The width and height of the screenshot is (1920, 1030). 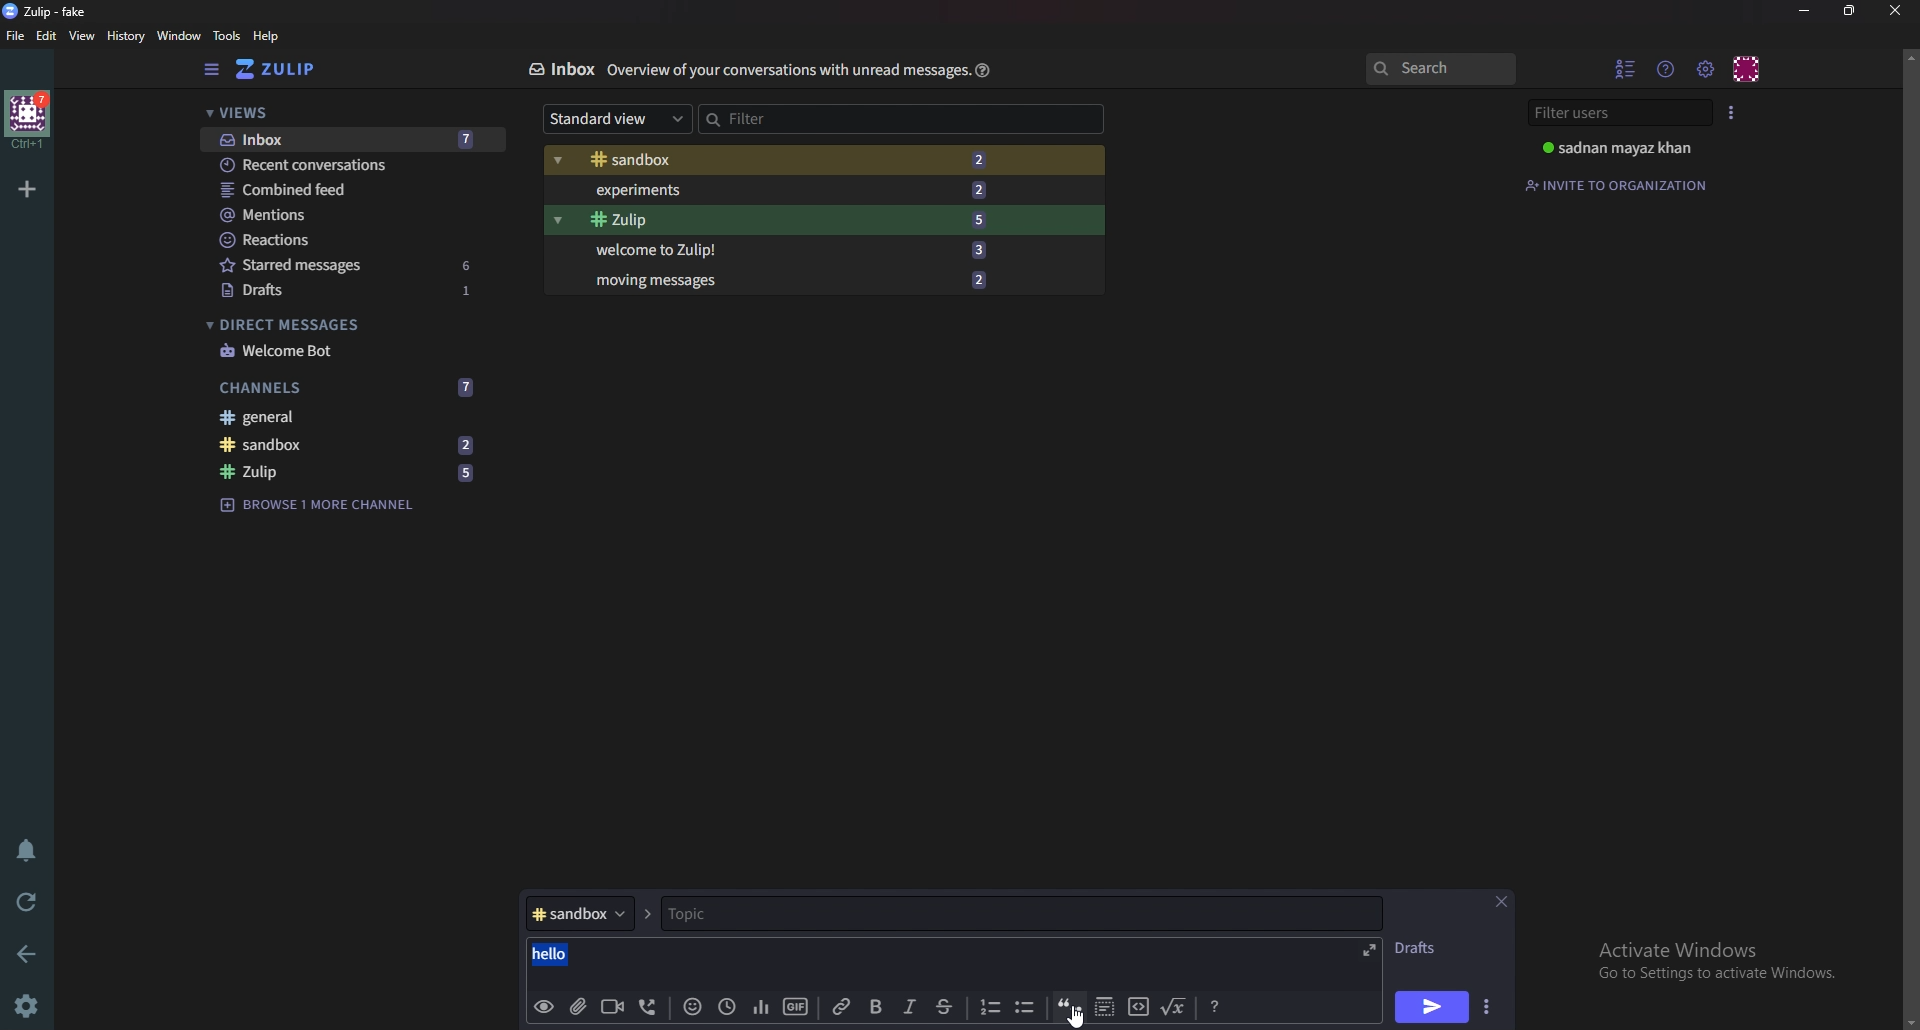 What do you see at coordinates (471, 263) in the screenshot?
I see `6` at bounding box center [471, 263].